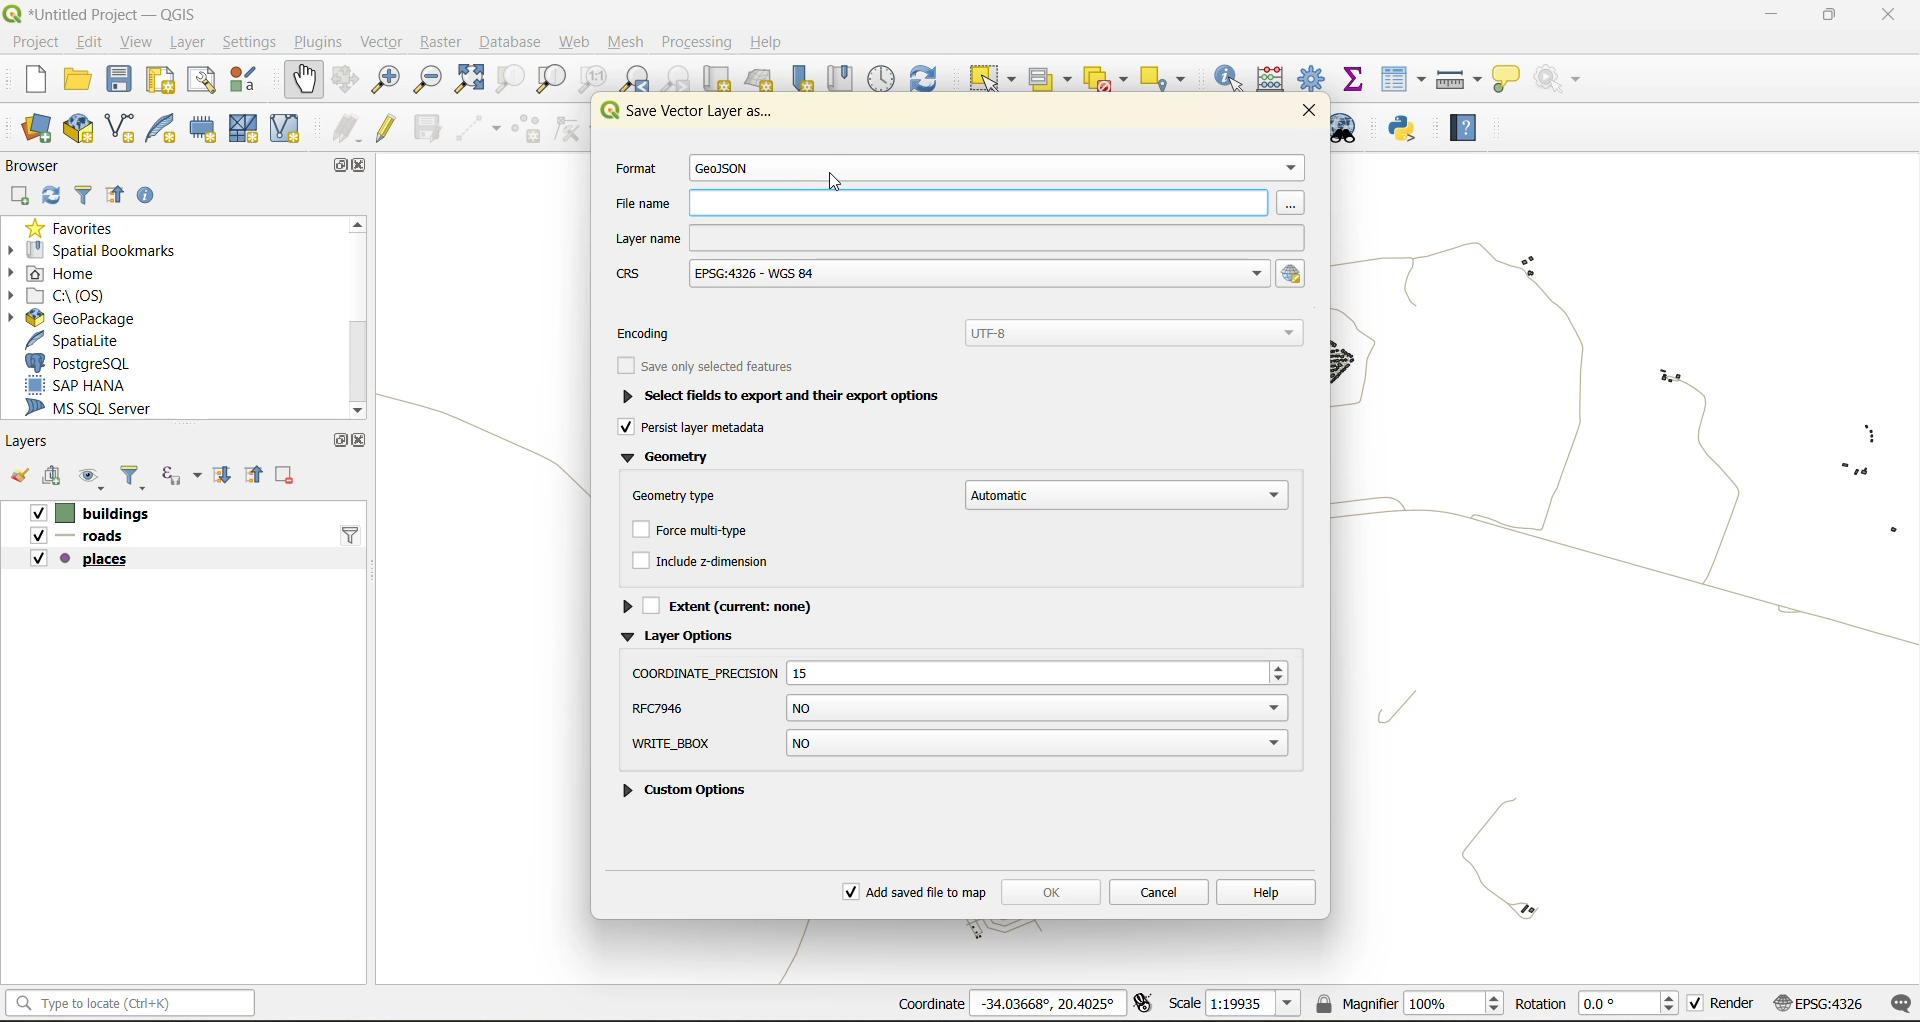 The height and width of the screenshot is (1022, 1920). Describe the element at coordinates (20, 477) in the screenshot. I see `open` at that location.